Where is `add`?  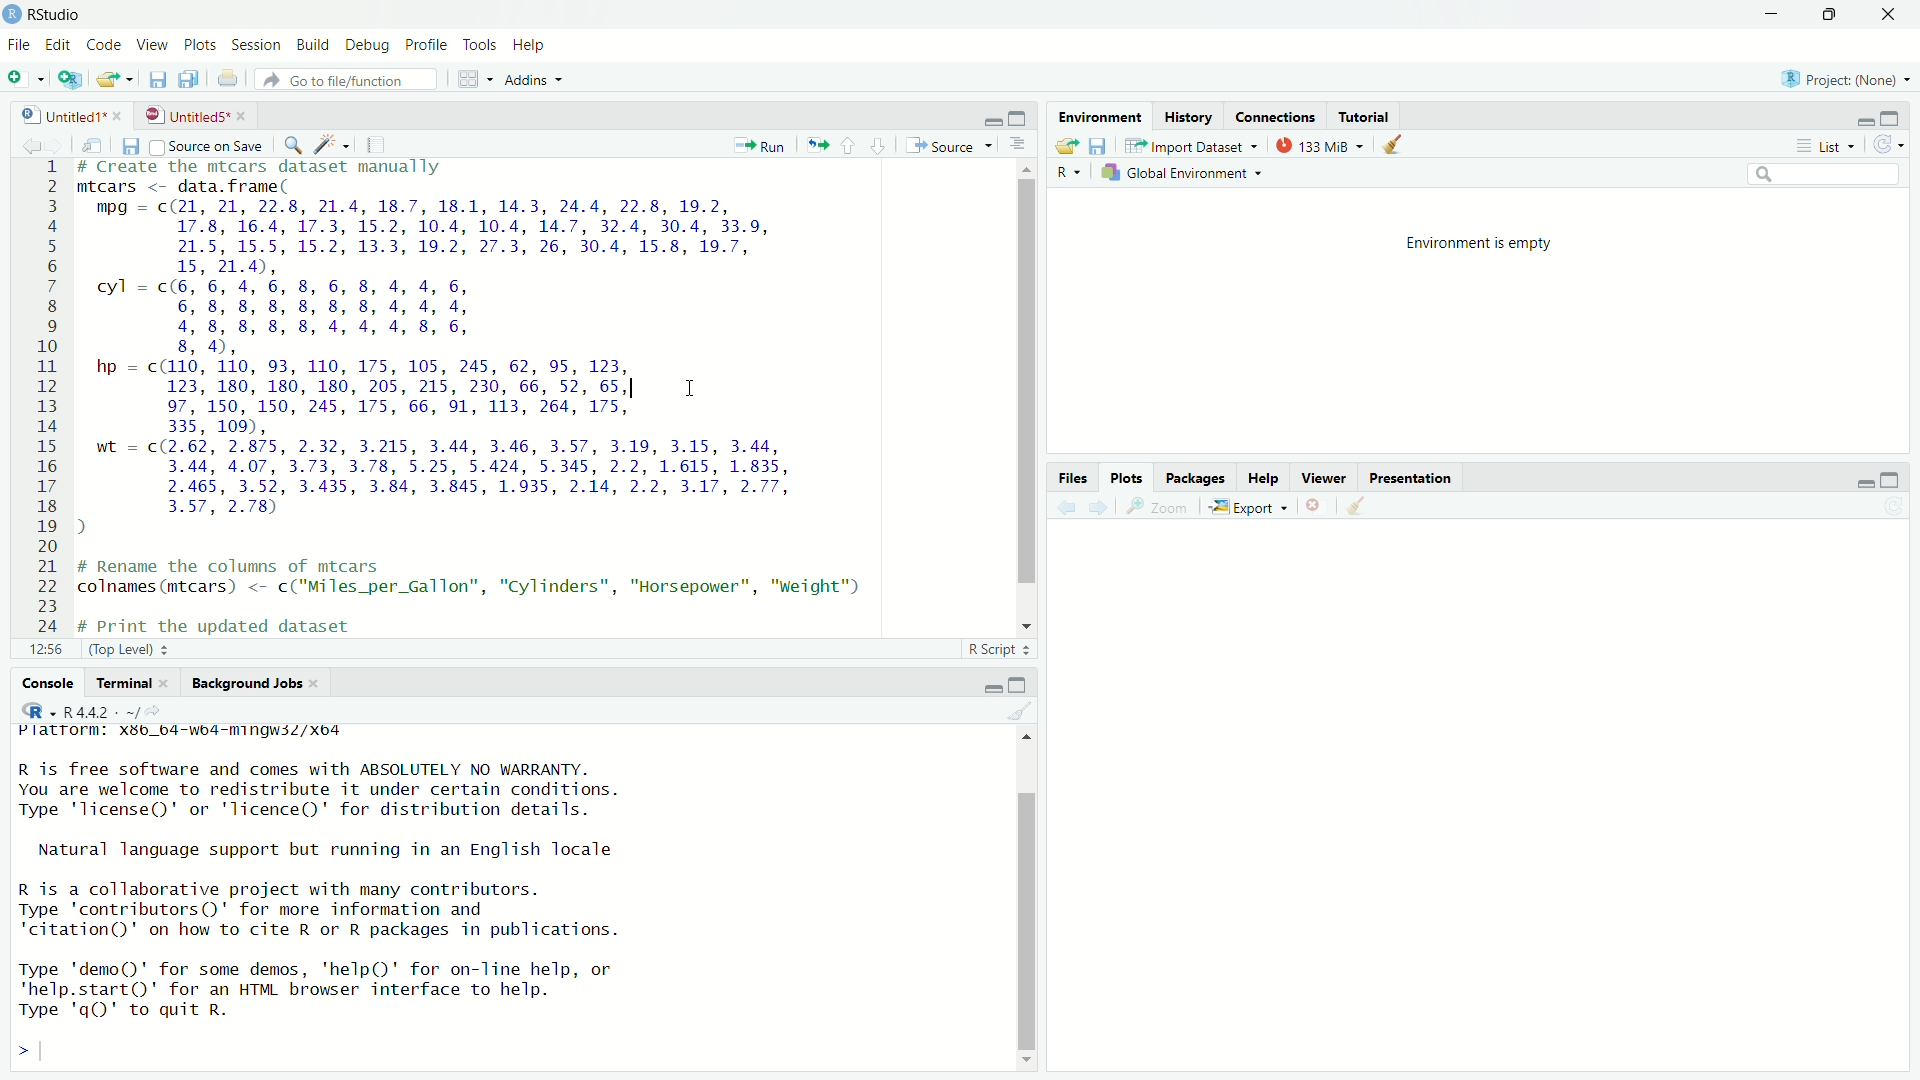
add is located at coordinates (25, 82).